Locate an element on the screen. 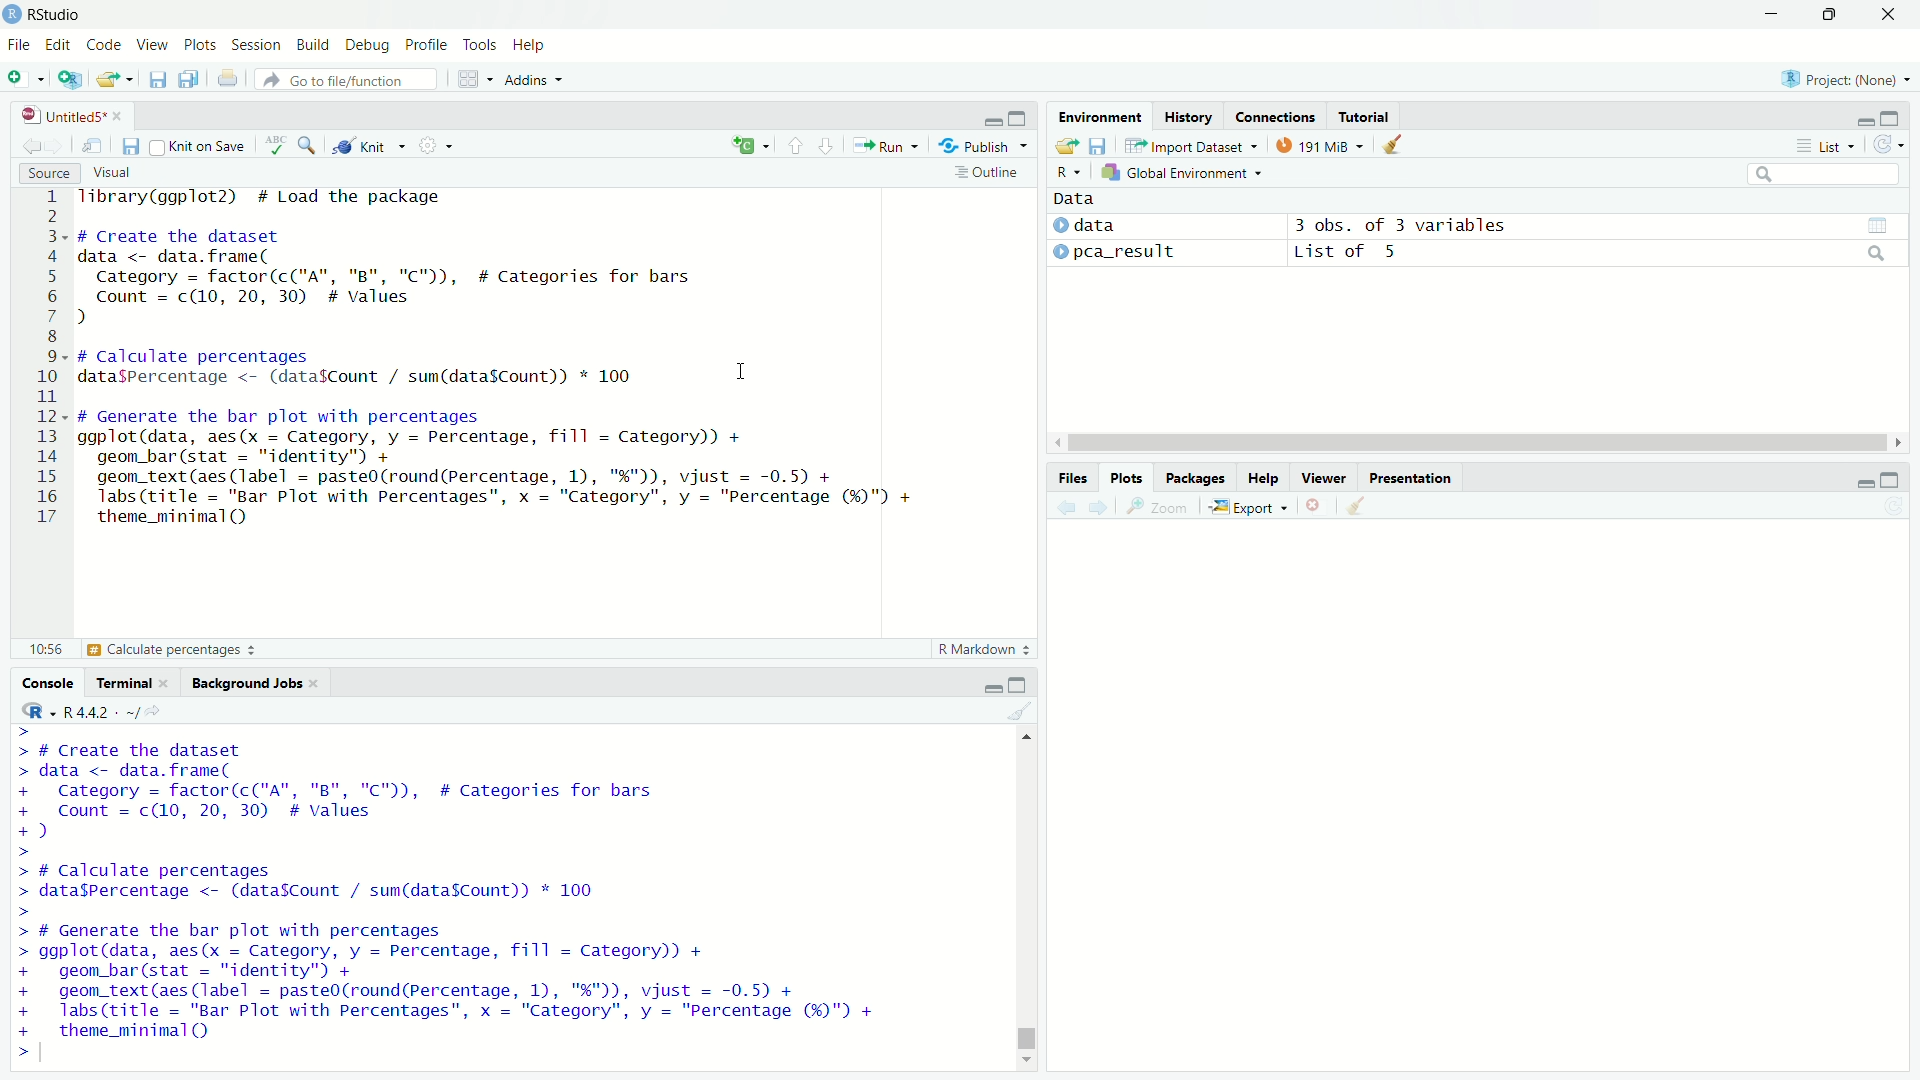  clear console is located at coordinates (1023, 712).